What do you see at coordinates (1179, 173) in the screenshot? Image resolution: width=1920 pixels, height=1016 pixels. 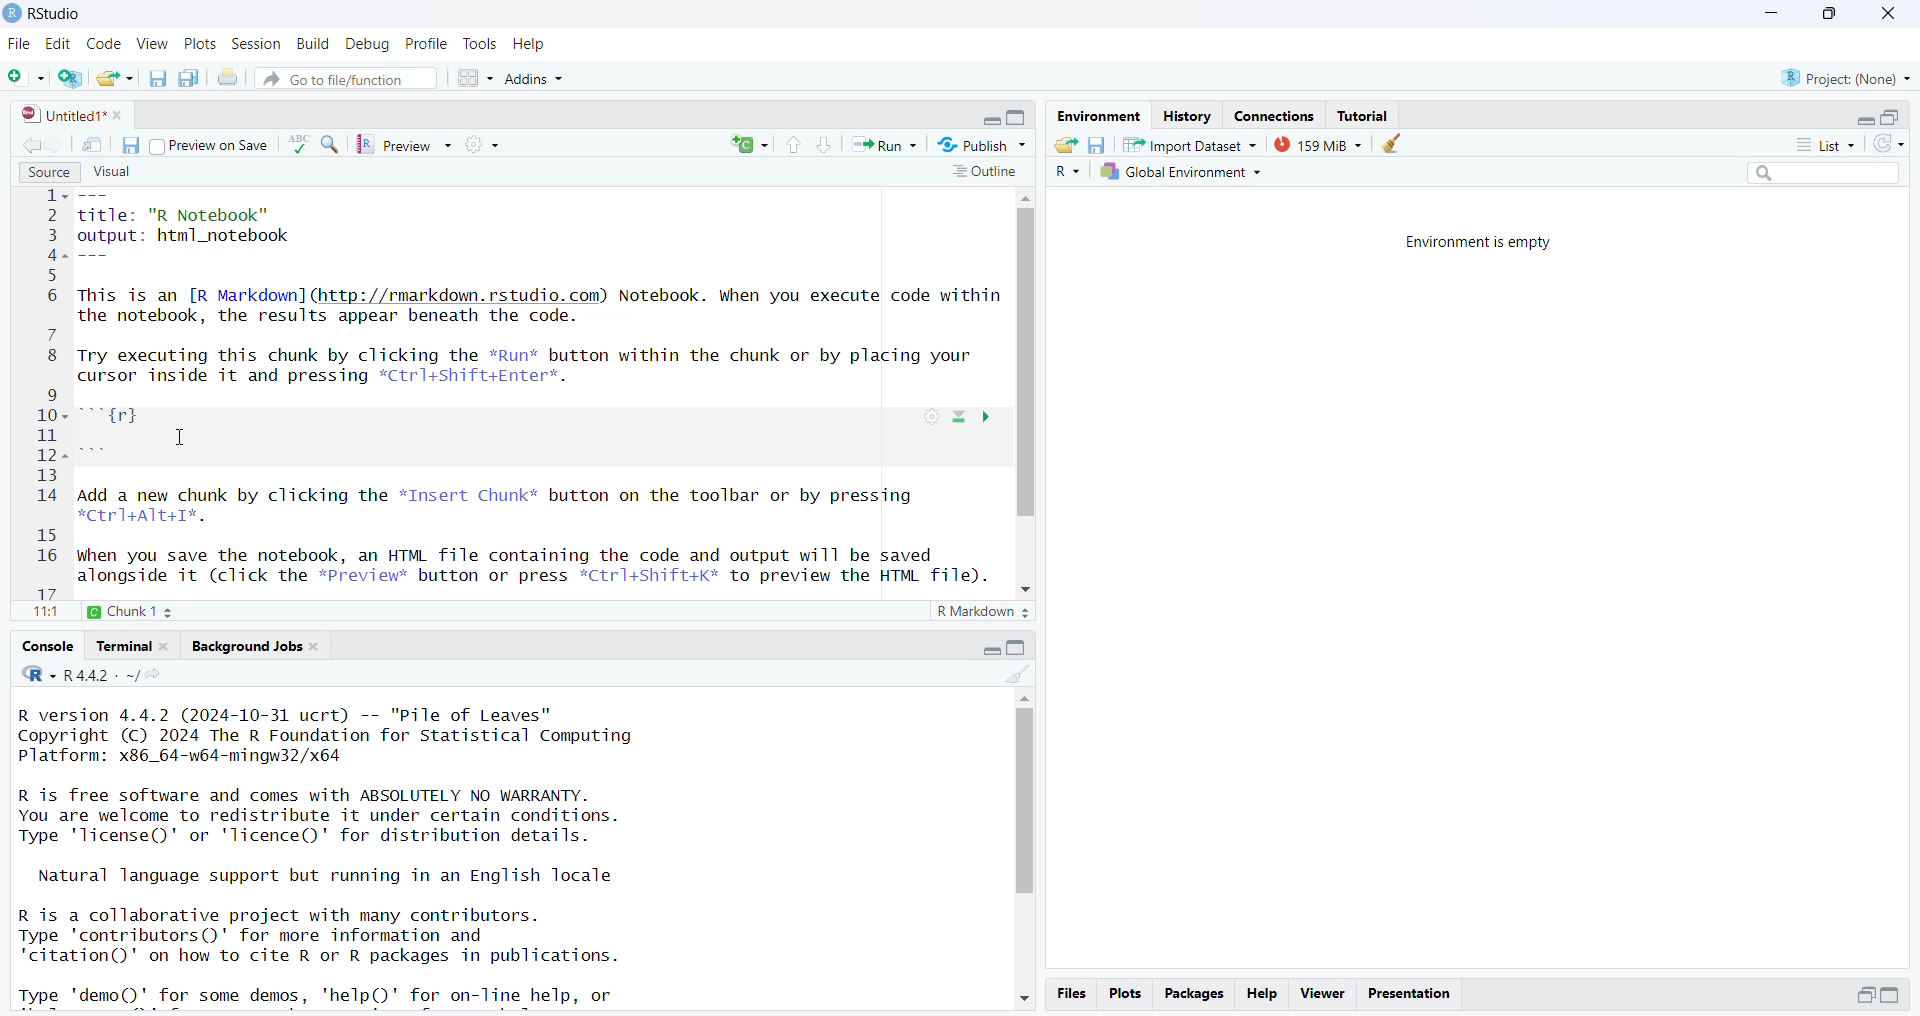 I see `global environment` at bounding box center [1179, 173].